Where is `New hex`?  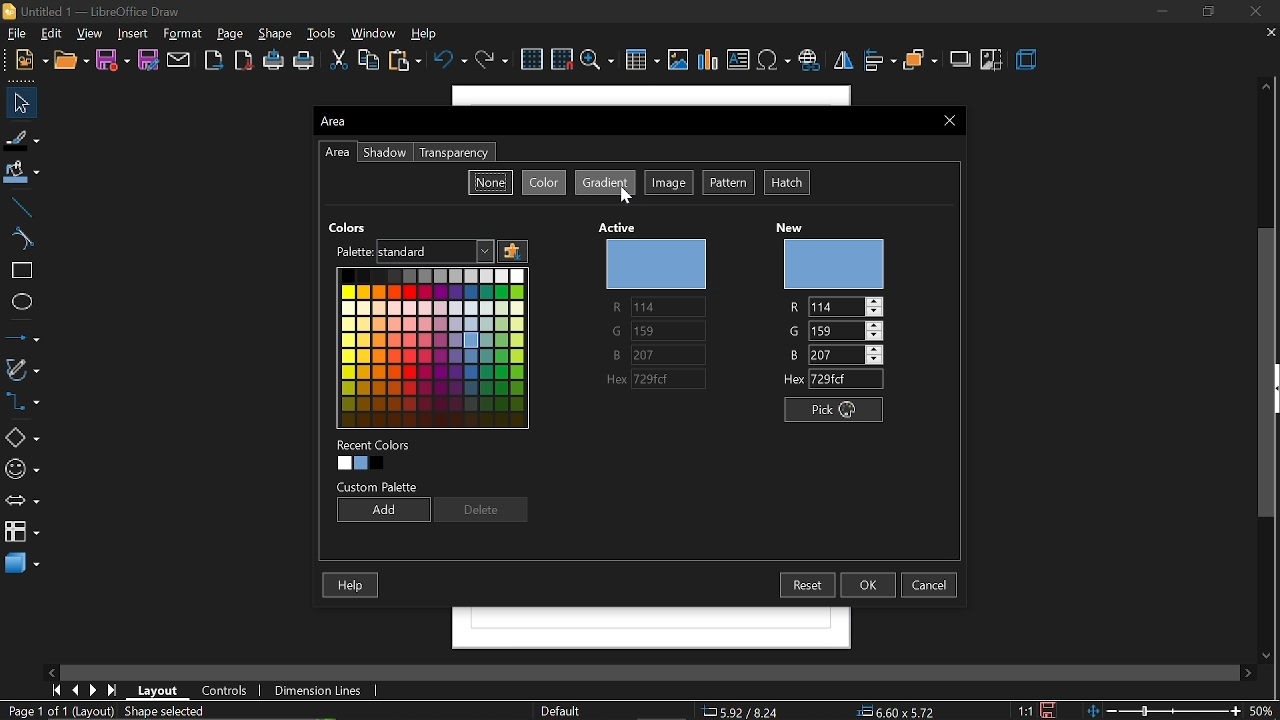
New hex is located at coordinates (829, 380).